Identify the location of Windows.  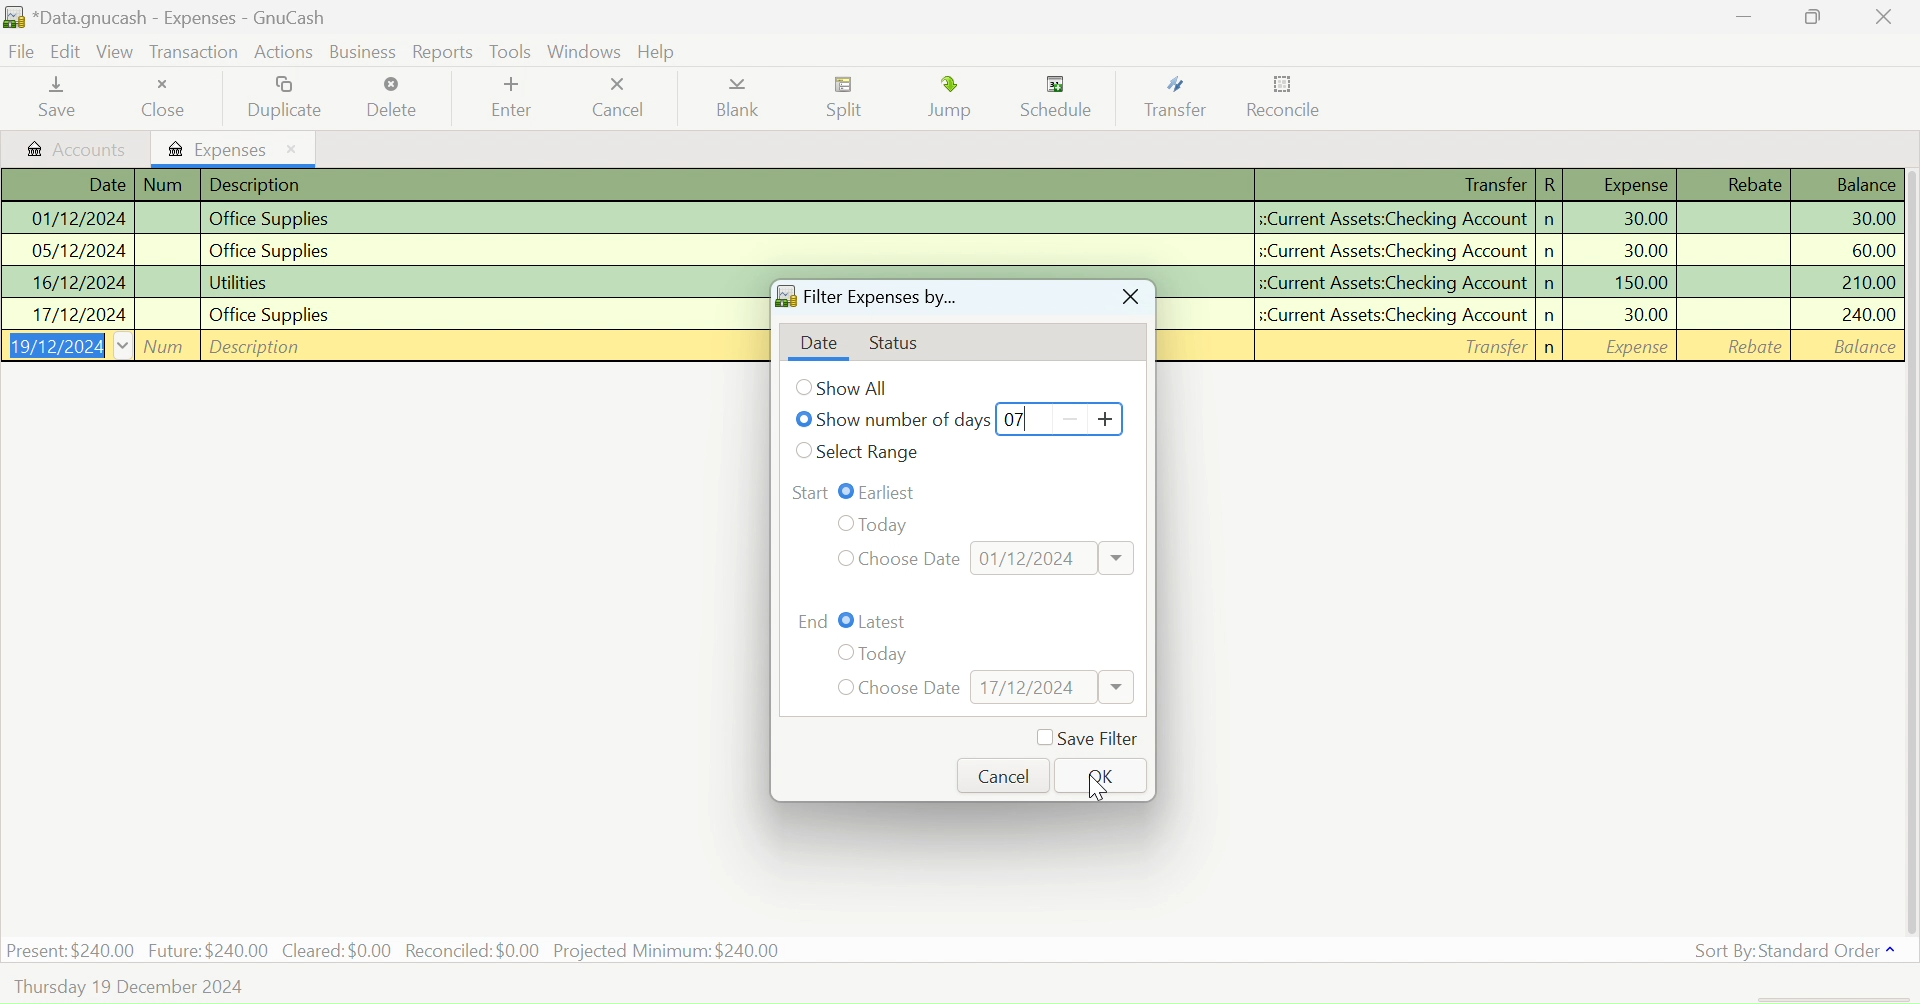
(586, 51).